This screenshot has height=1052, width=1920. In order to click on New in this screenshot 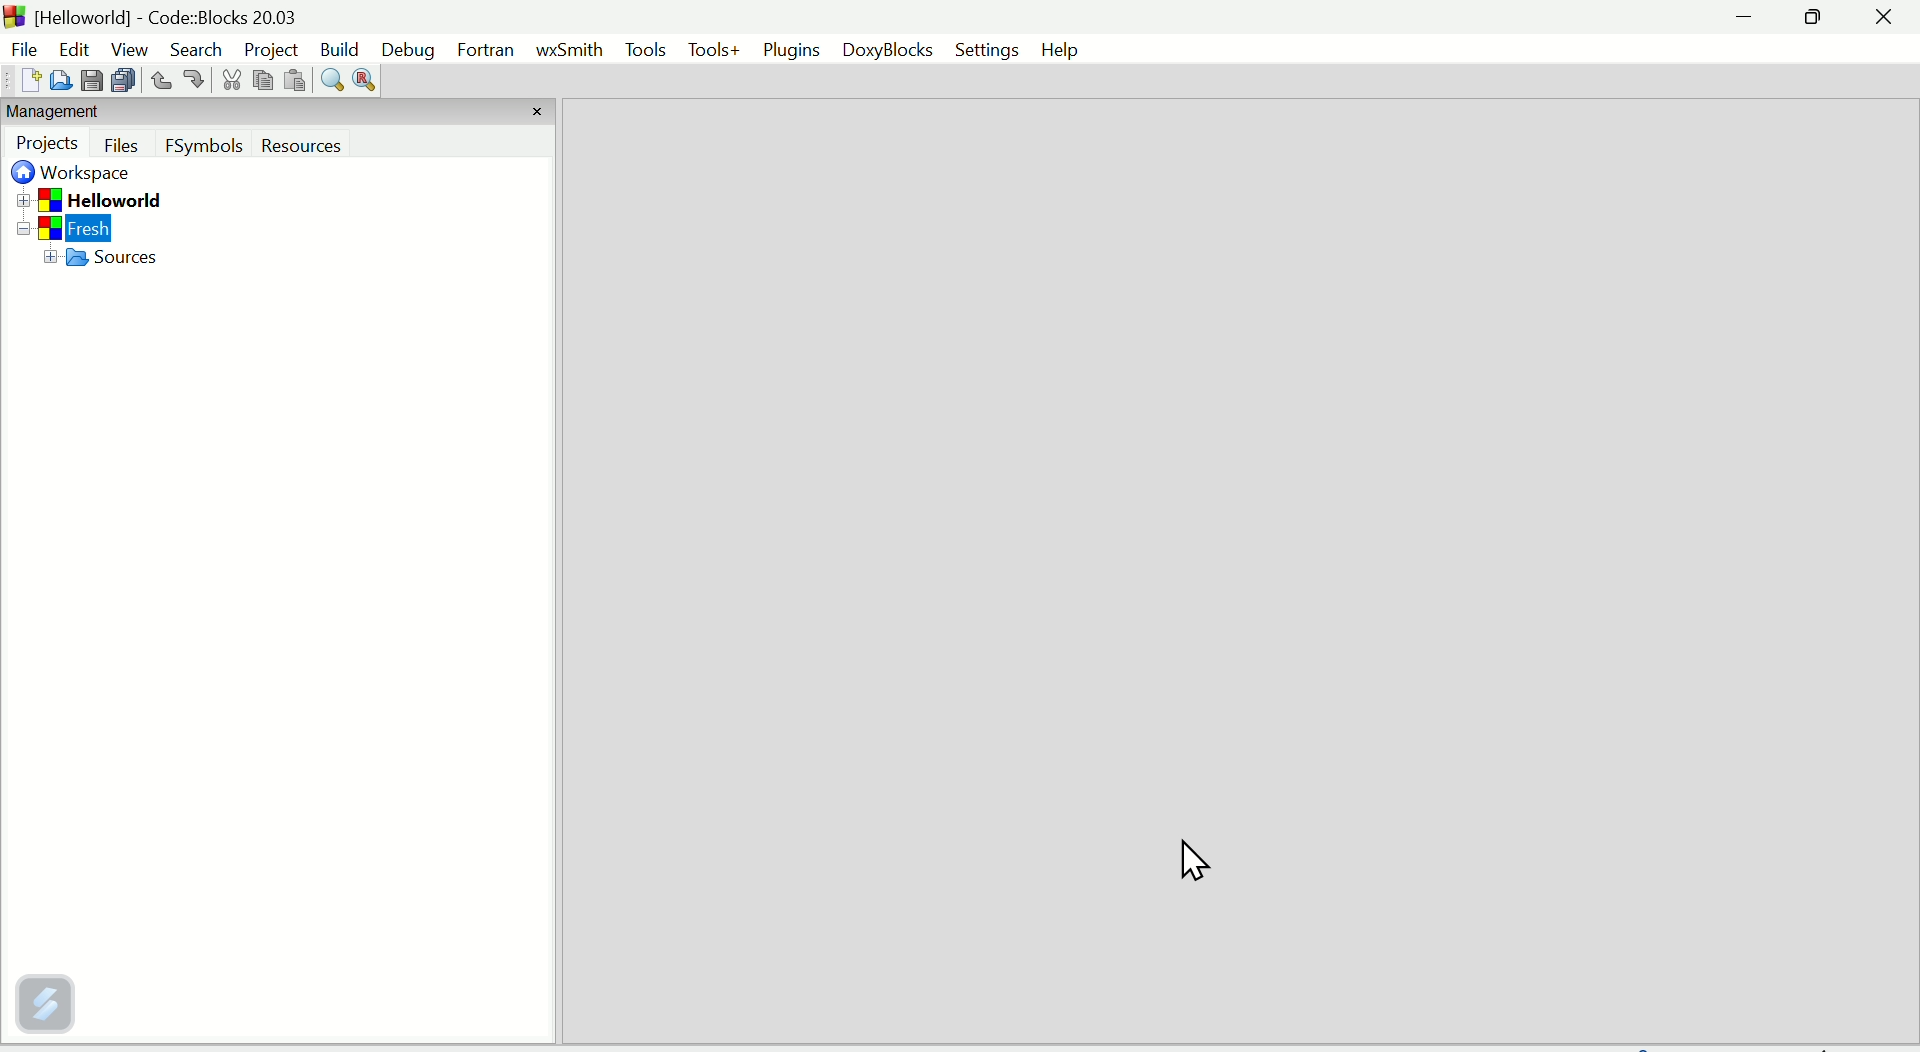, I will do `click(22, 82)`.